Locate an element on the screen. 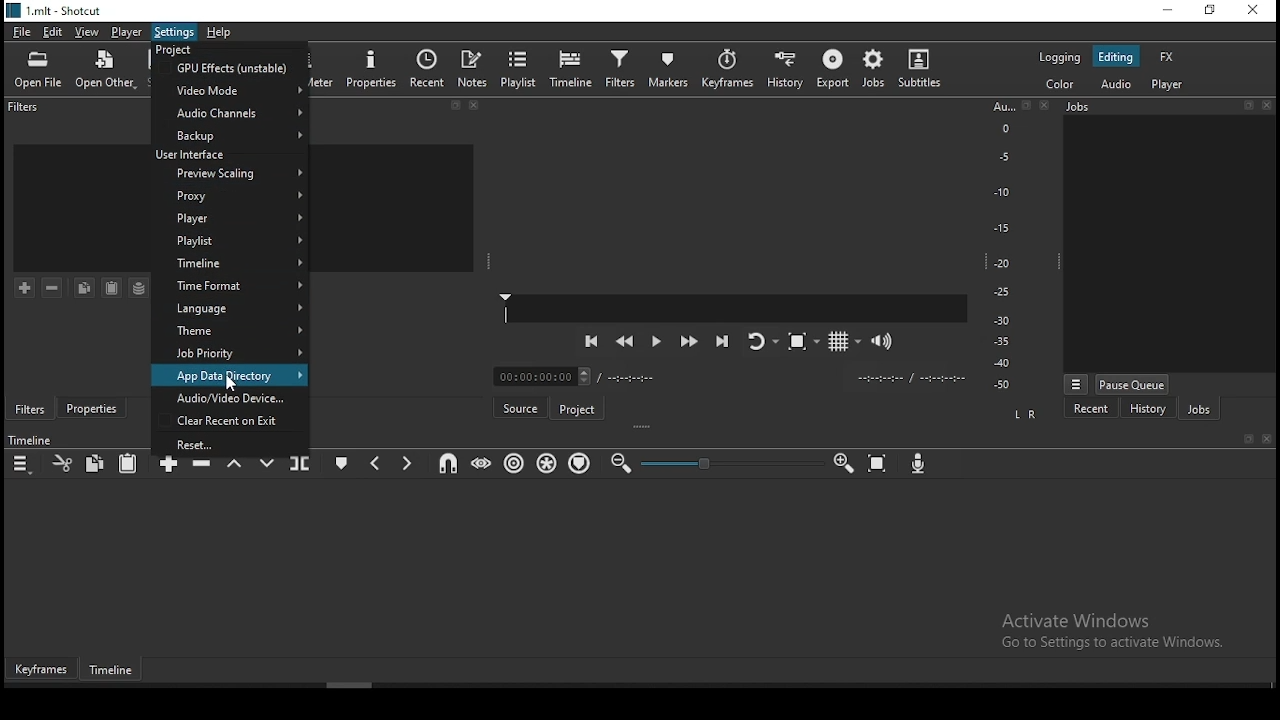 This screenshot has height=720, width=1280. keyframes is located at coordinates (727, 68).